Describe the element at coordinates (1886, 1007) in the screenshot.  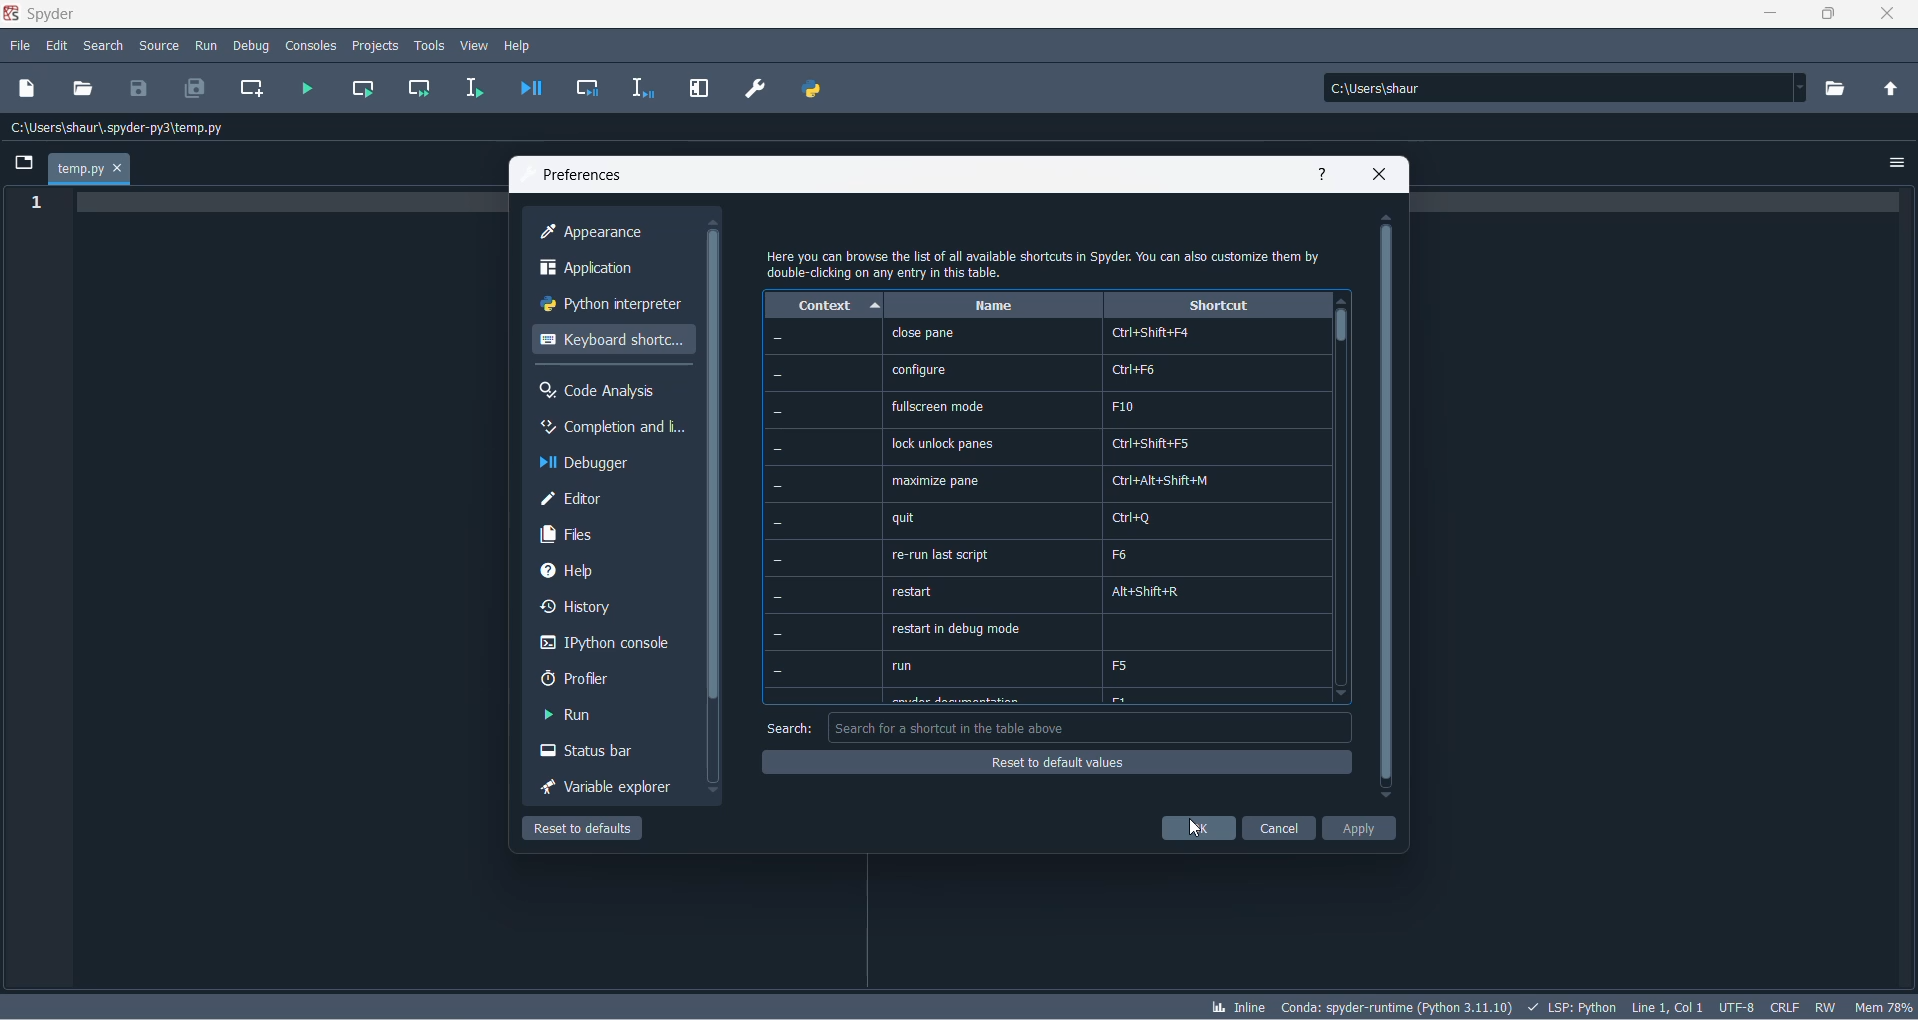
I see `memory usage` at that location.